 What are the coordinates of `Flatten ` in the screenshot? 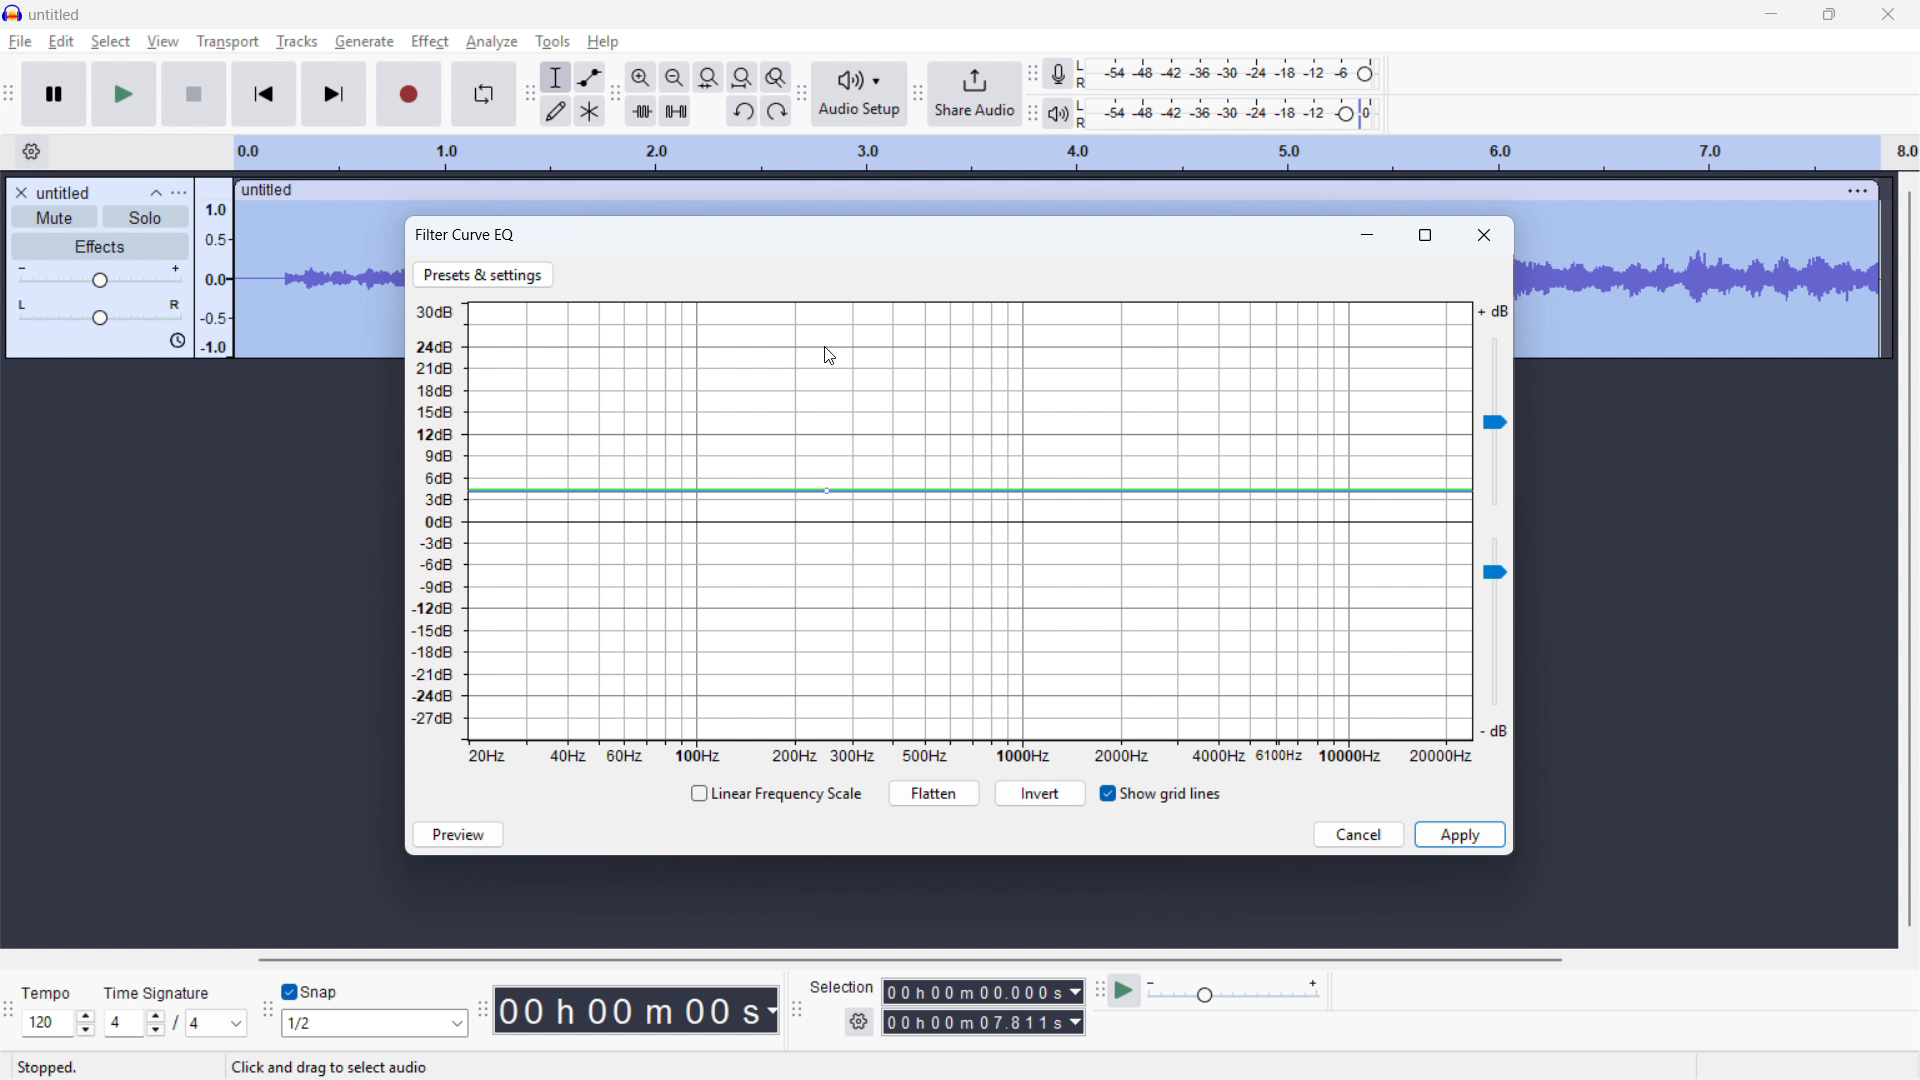 It's located at (935, 793).